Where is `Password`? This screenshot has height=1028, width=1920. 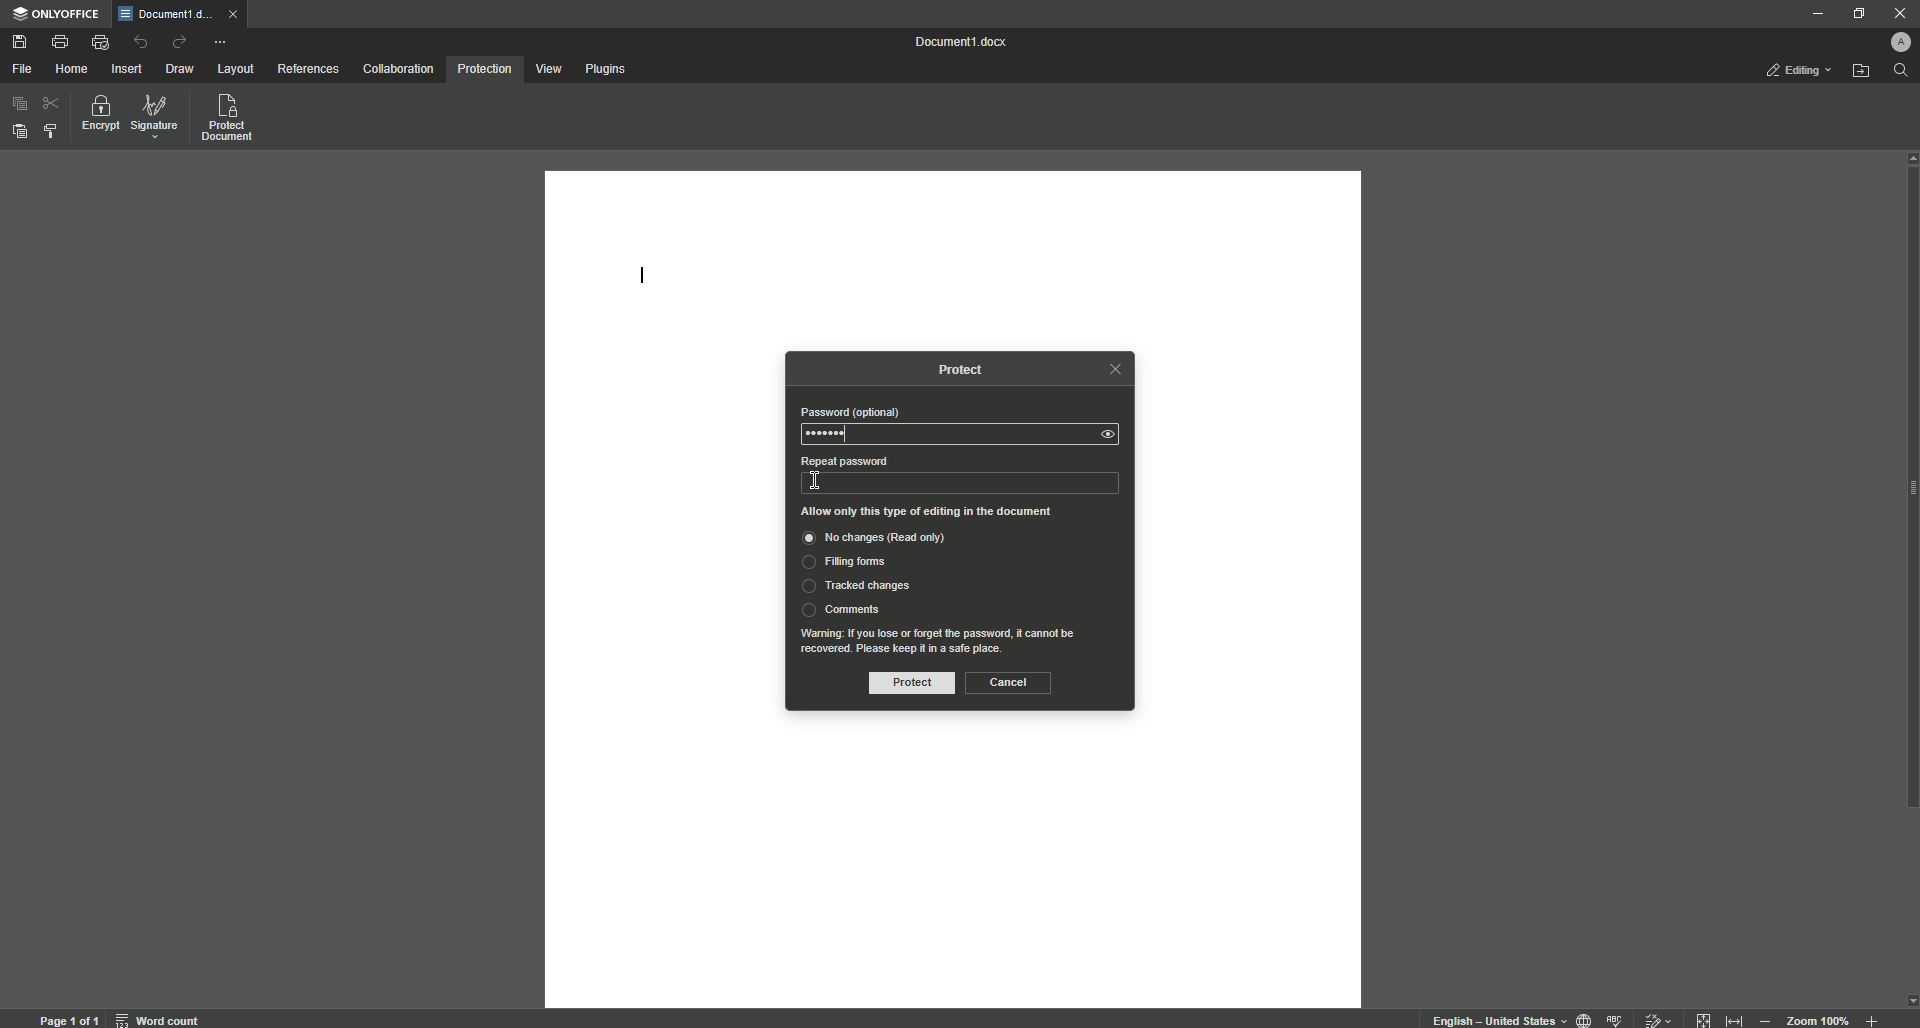
Password is located at coordinates (831, 434).